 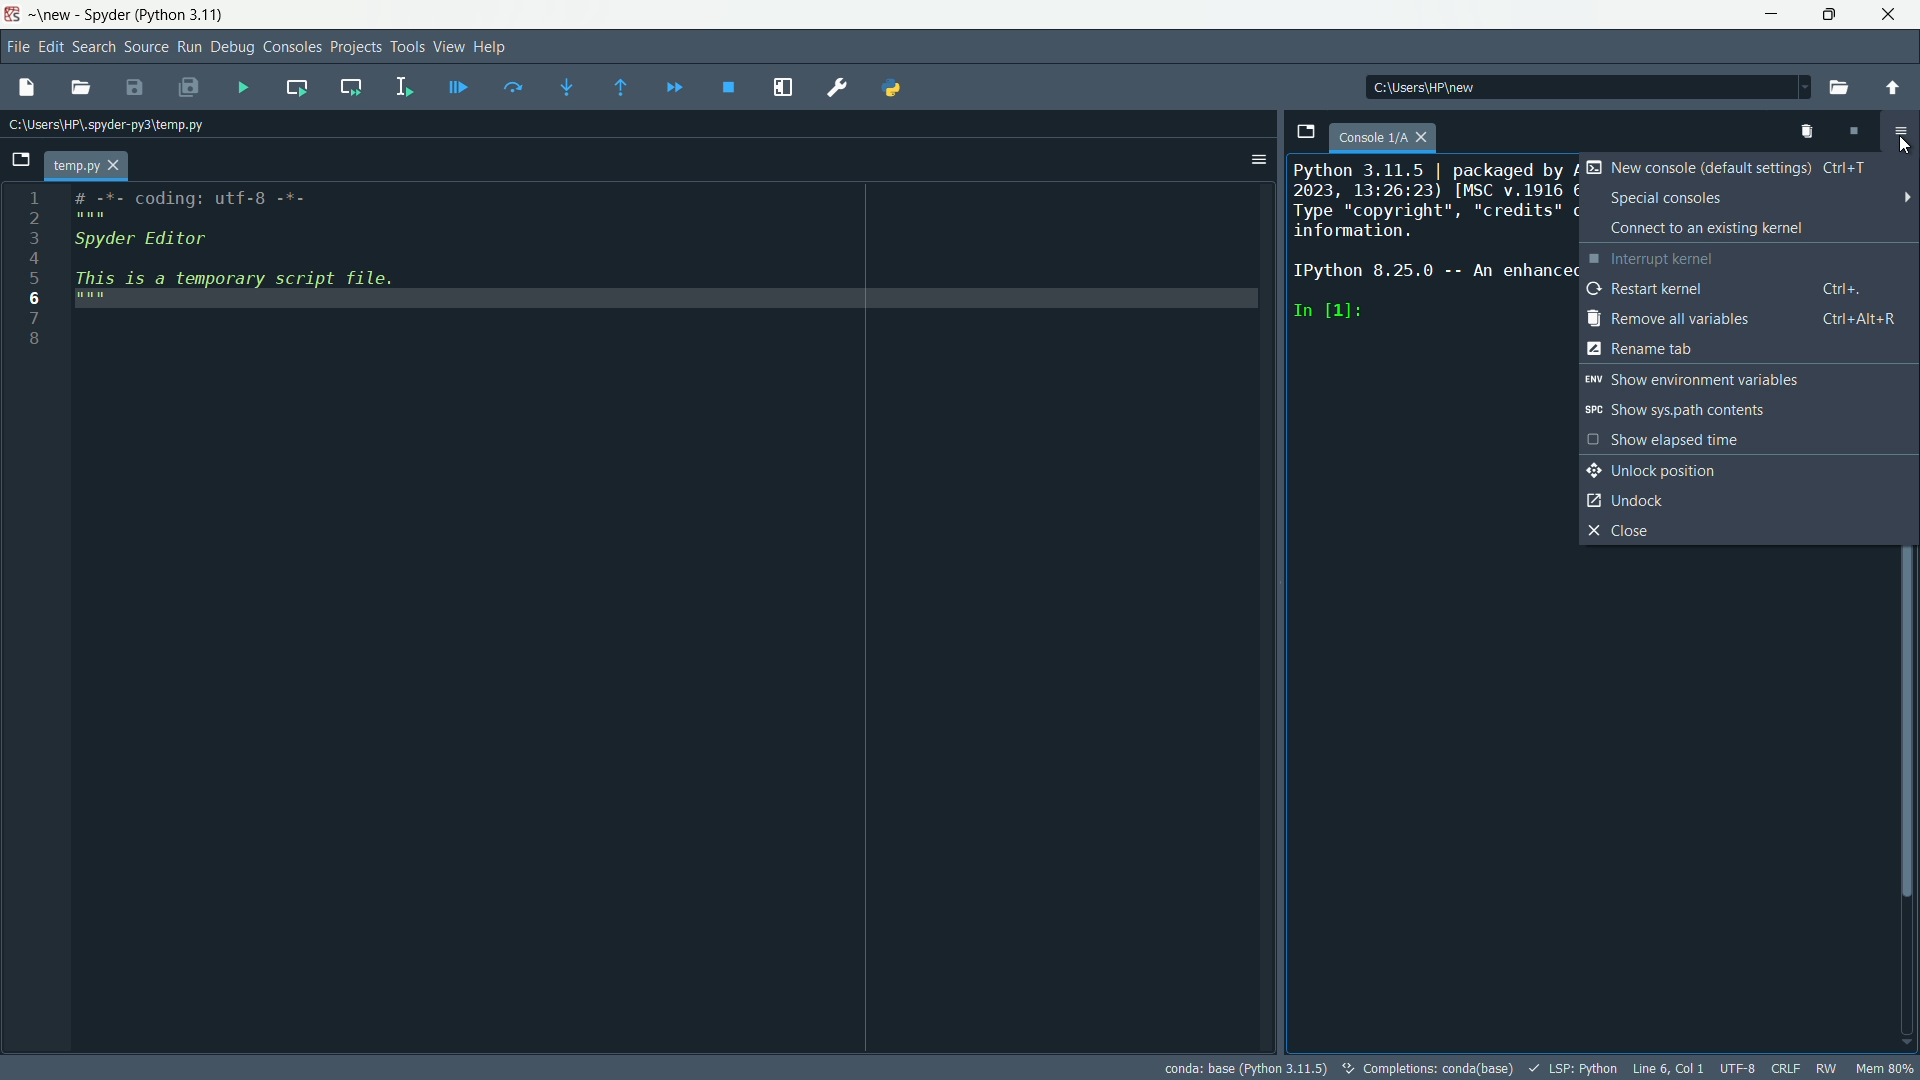 I want to click on step into funtion or method, so click(x=567, y=87).